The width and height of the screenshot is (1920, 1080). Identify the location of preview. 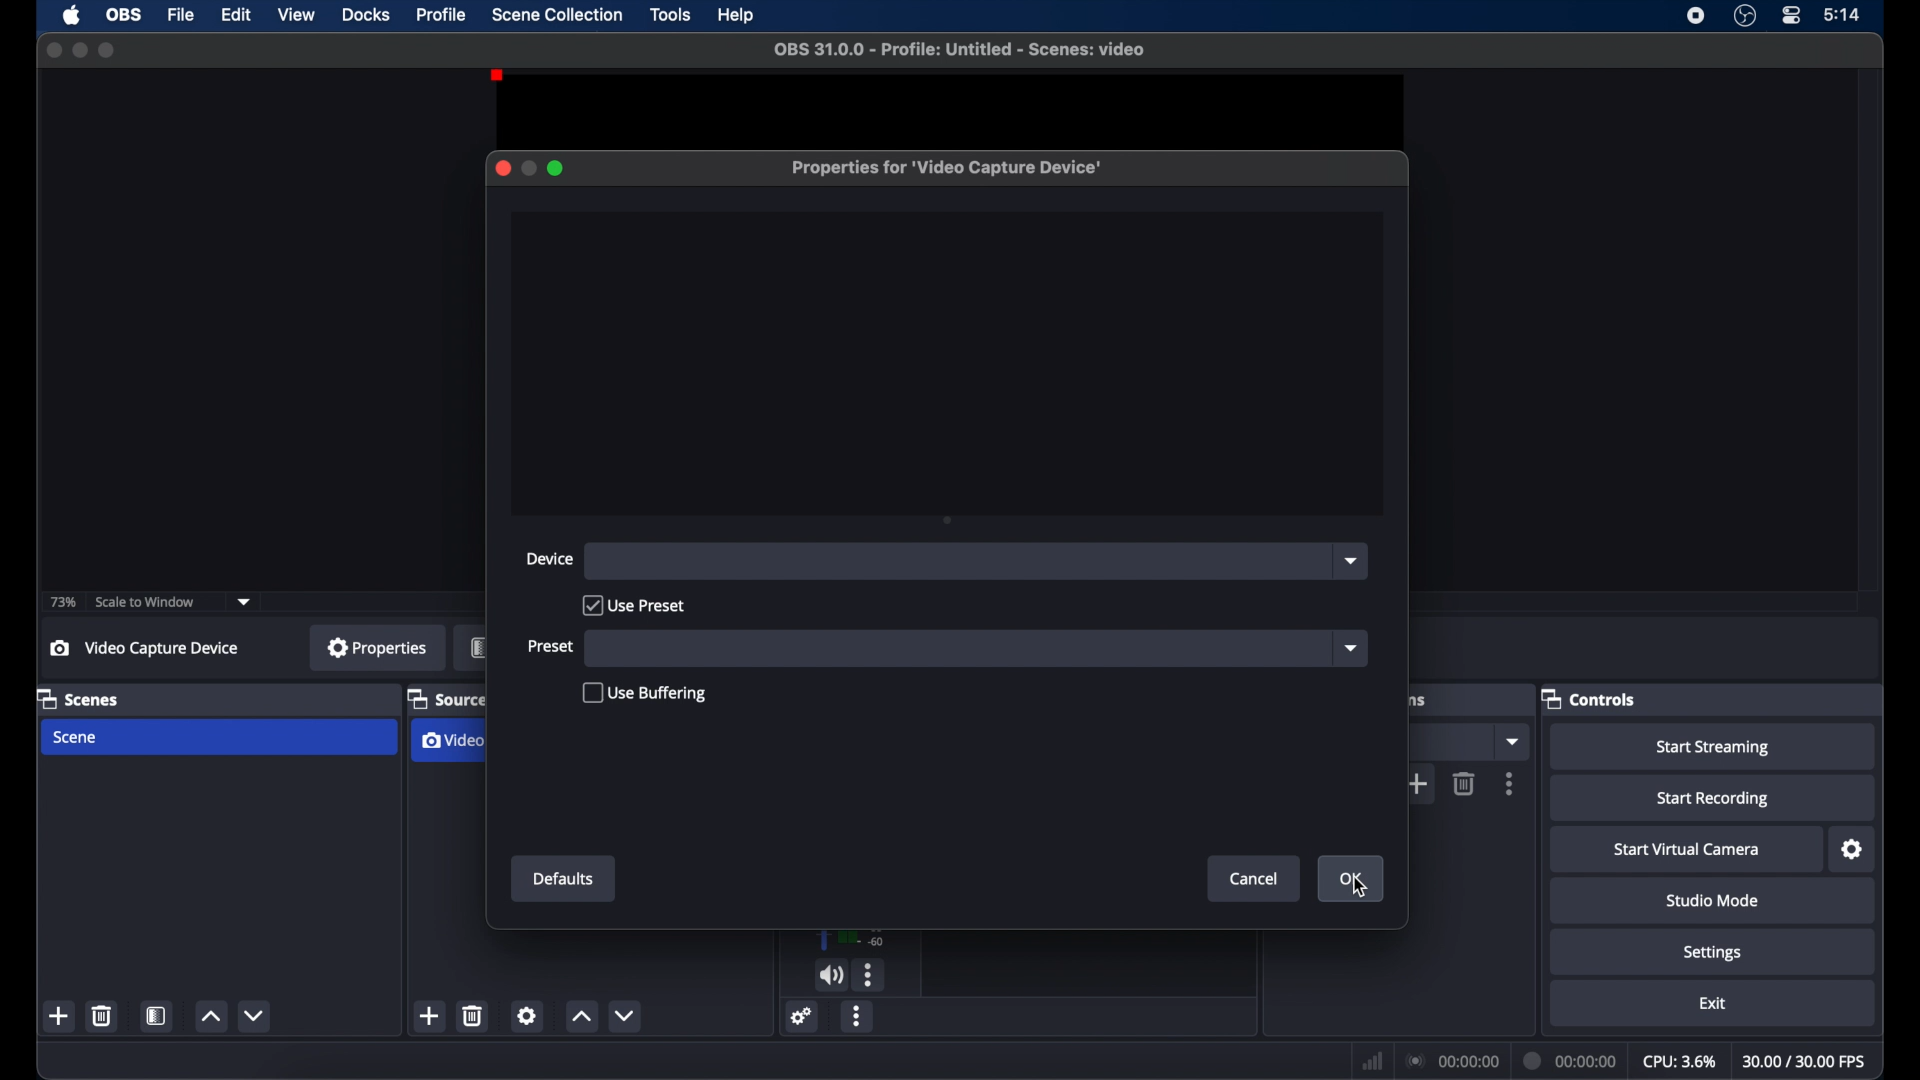
(937, 102).